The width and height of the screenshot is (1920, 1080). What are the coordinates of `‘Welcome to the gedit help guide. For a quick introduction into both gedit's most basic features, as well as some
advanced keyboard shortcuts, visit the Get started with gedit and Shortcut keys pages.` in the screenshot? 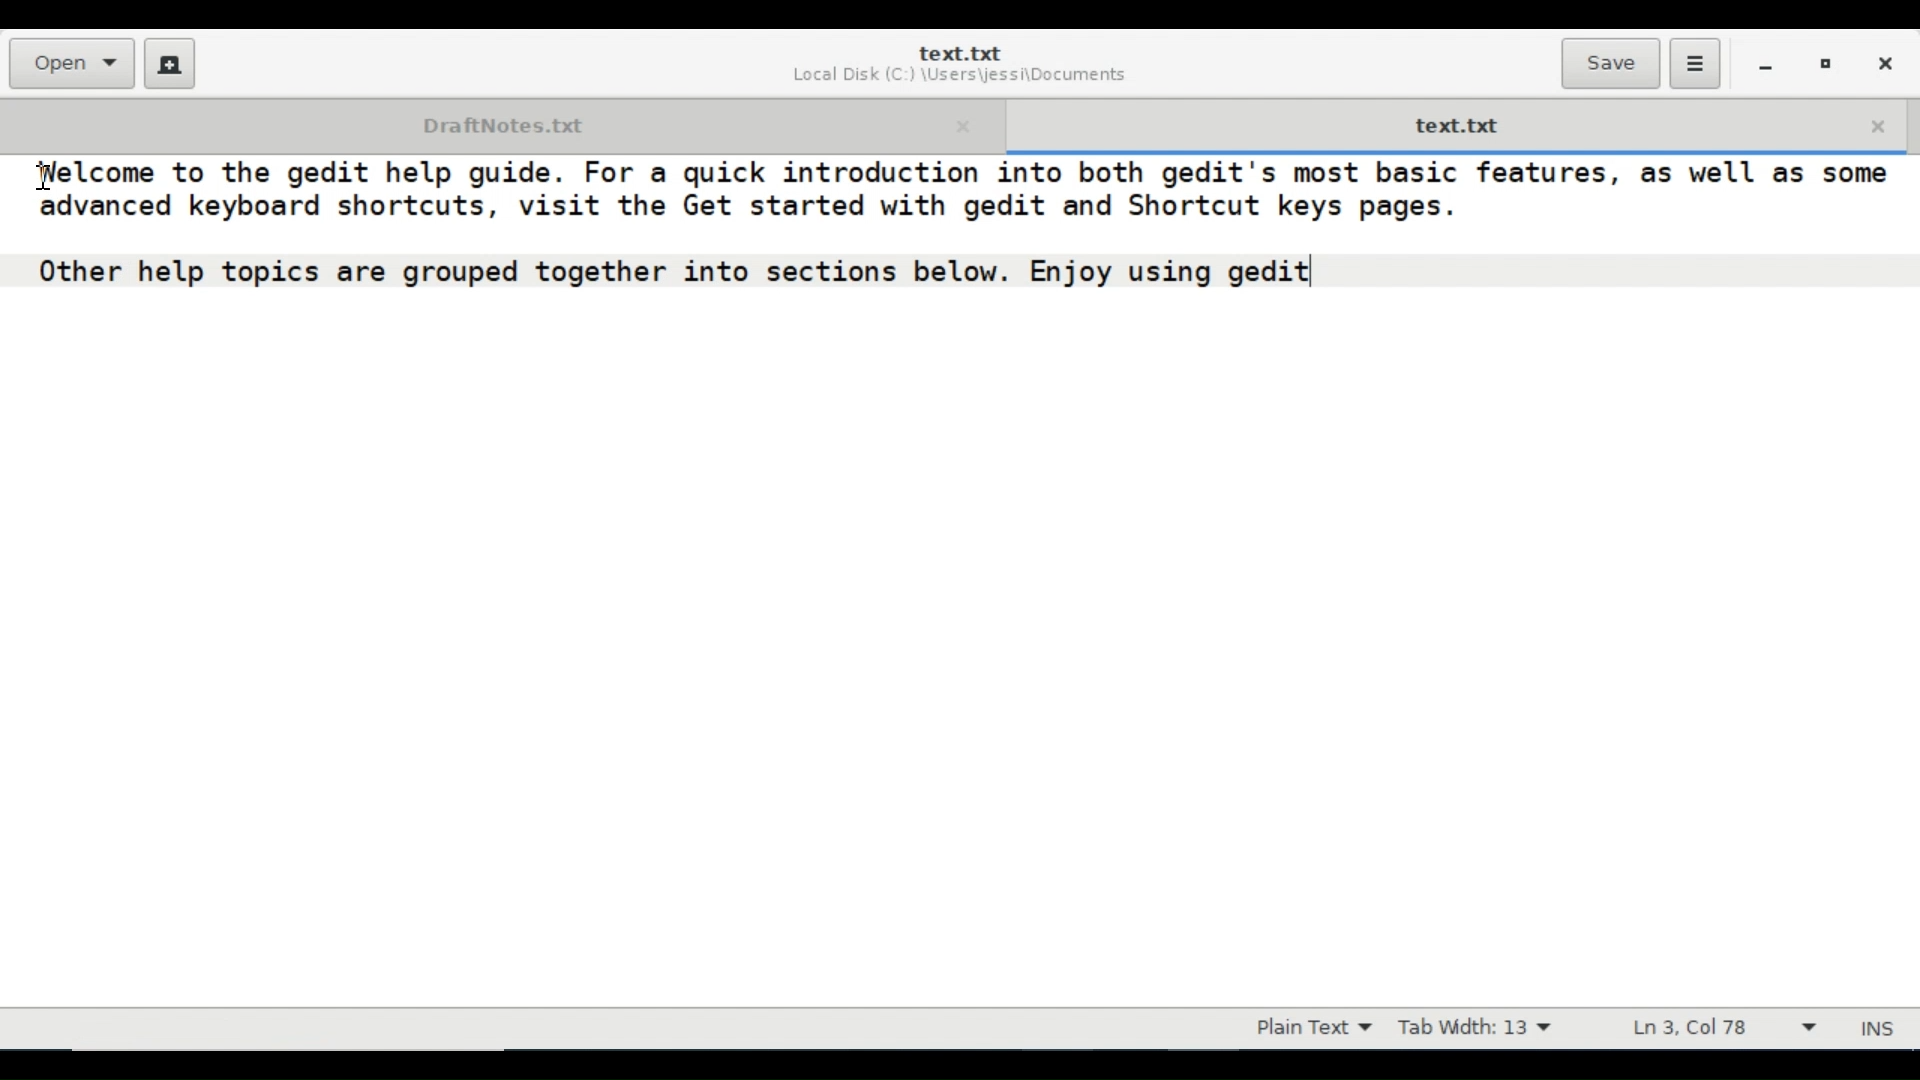 It's located at (958, 194).